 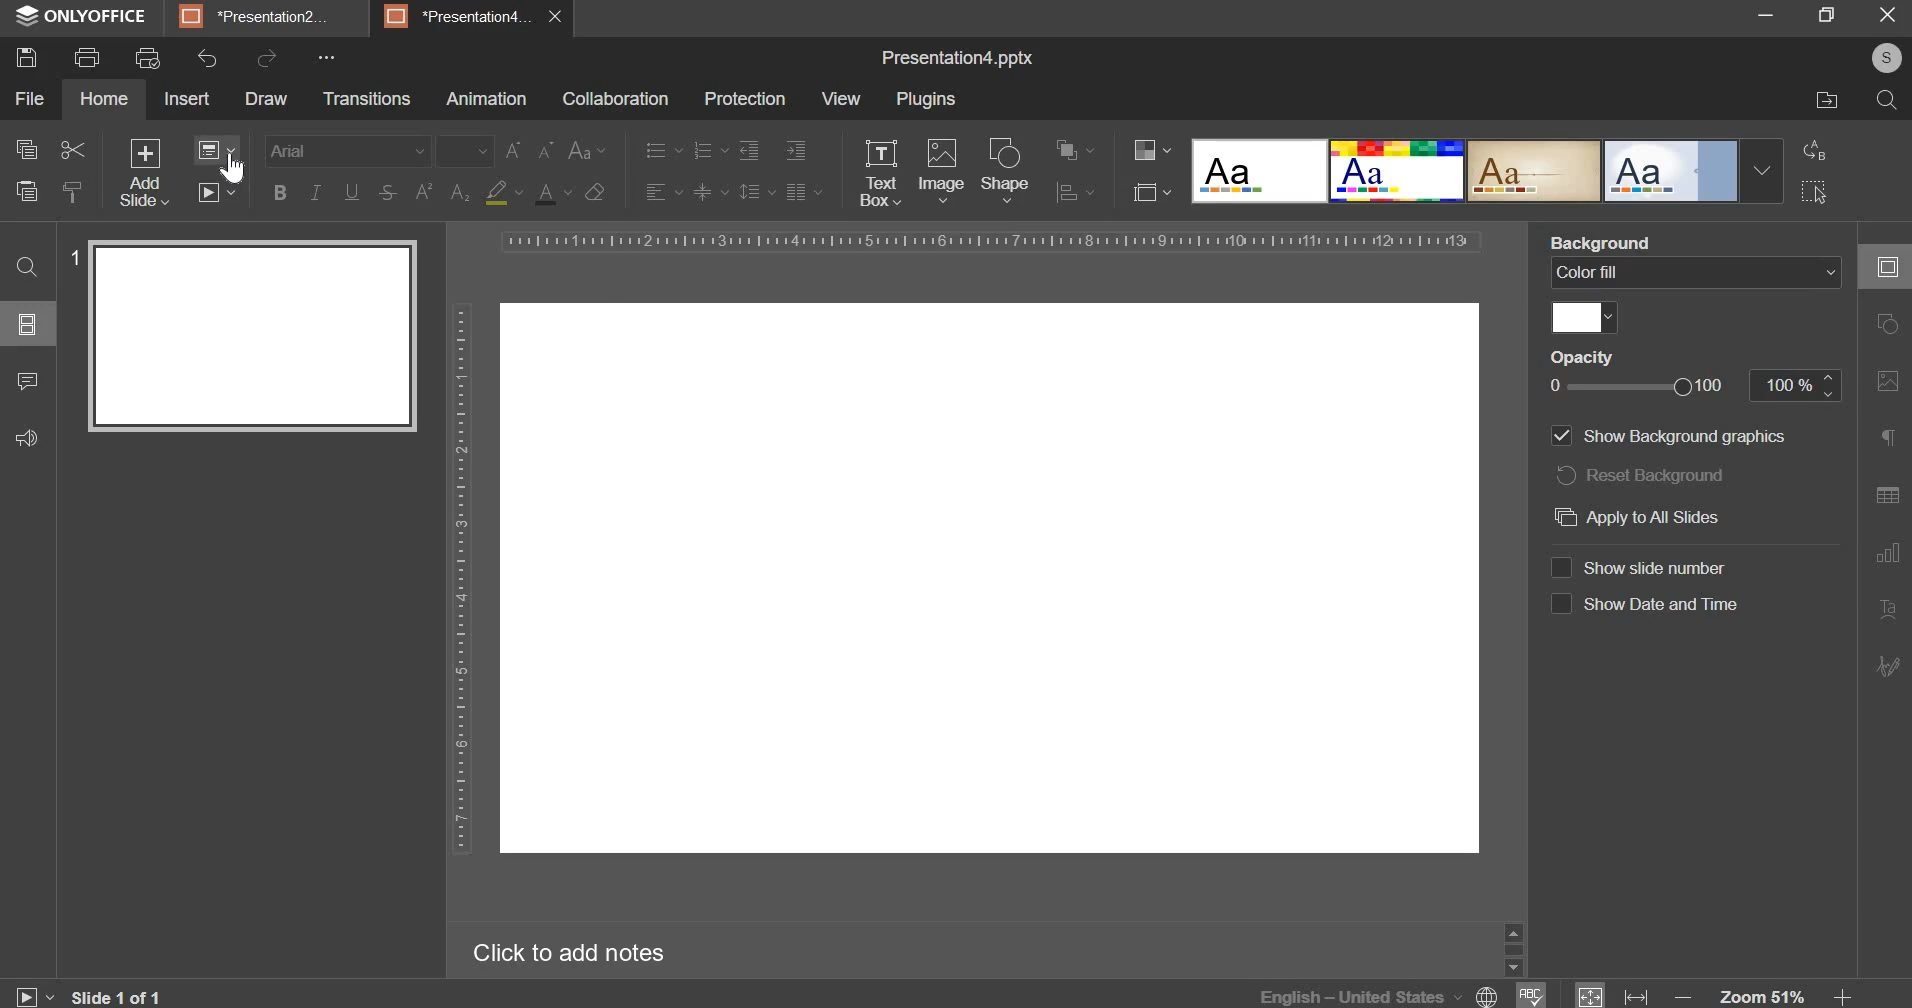 I want to click on reset background, so click(x=1646, y=475).